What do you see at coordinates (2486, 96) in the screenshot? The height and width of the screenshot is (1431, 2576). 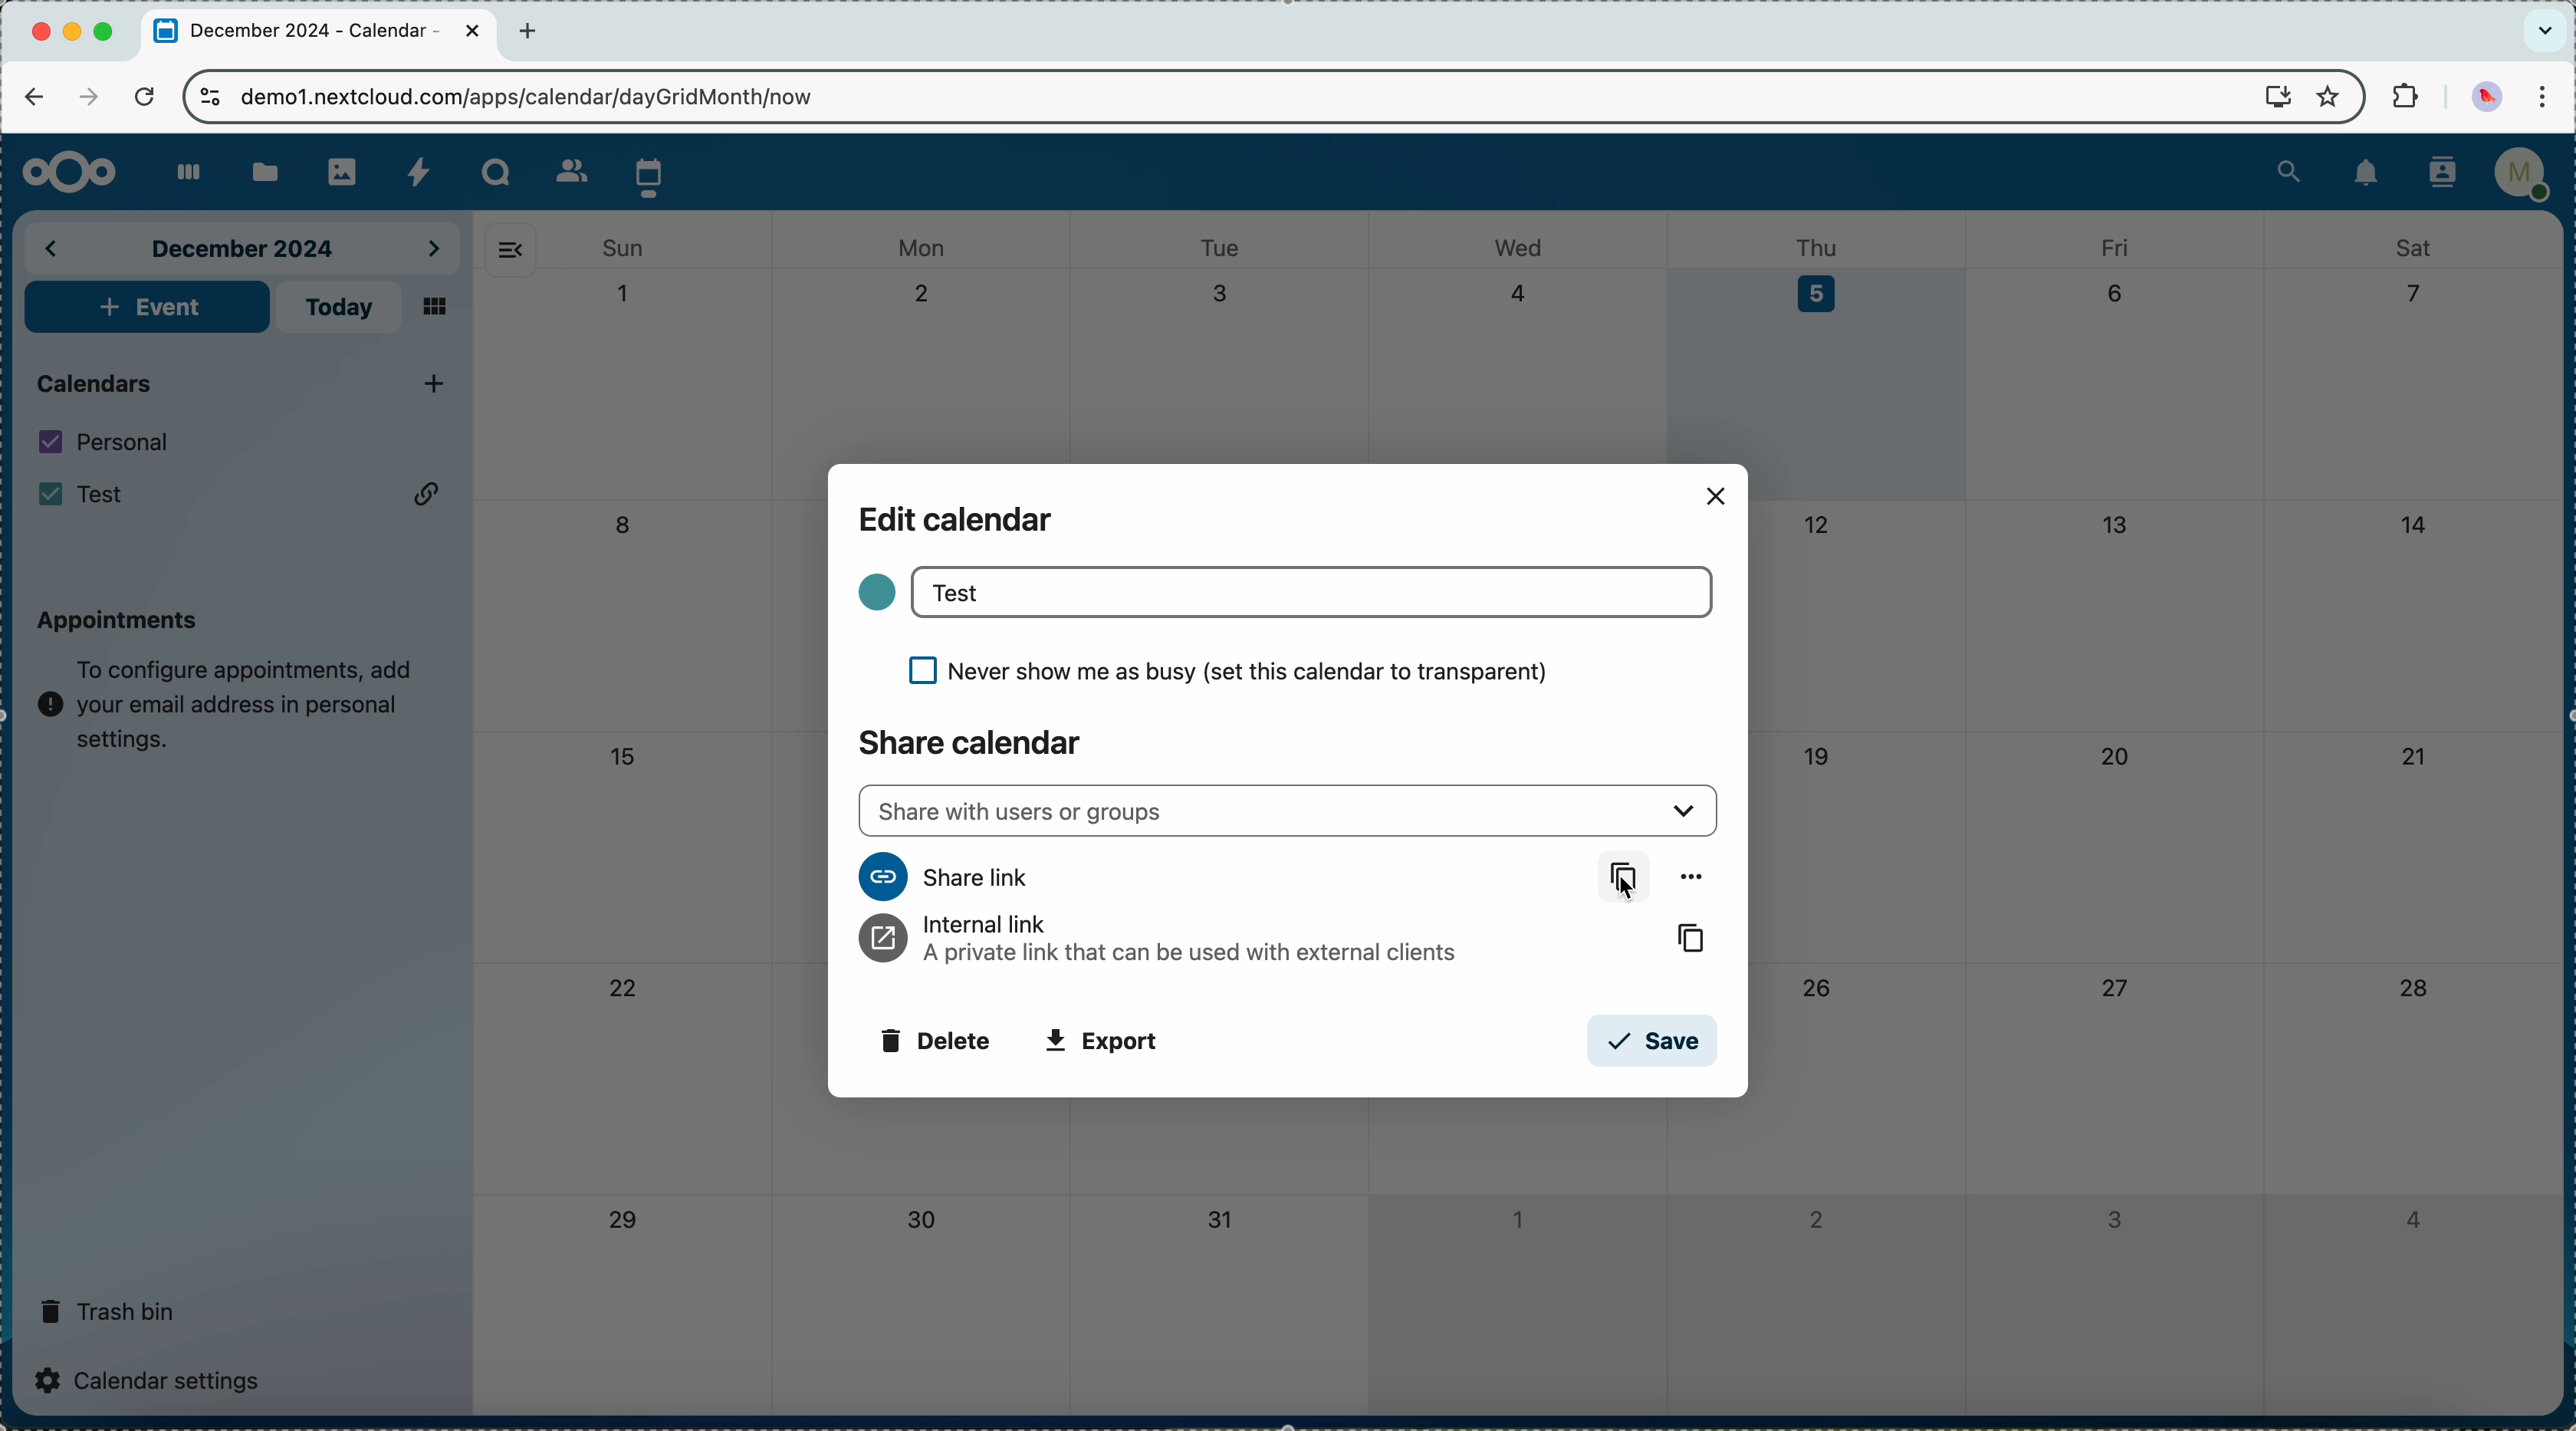 I see `profile picture` at bounding box center [2486, 96].